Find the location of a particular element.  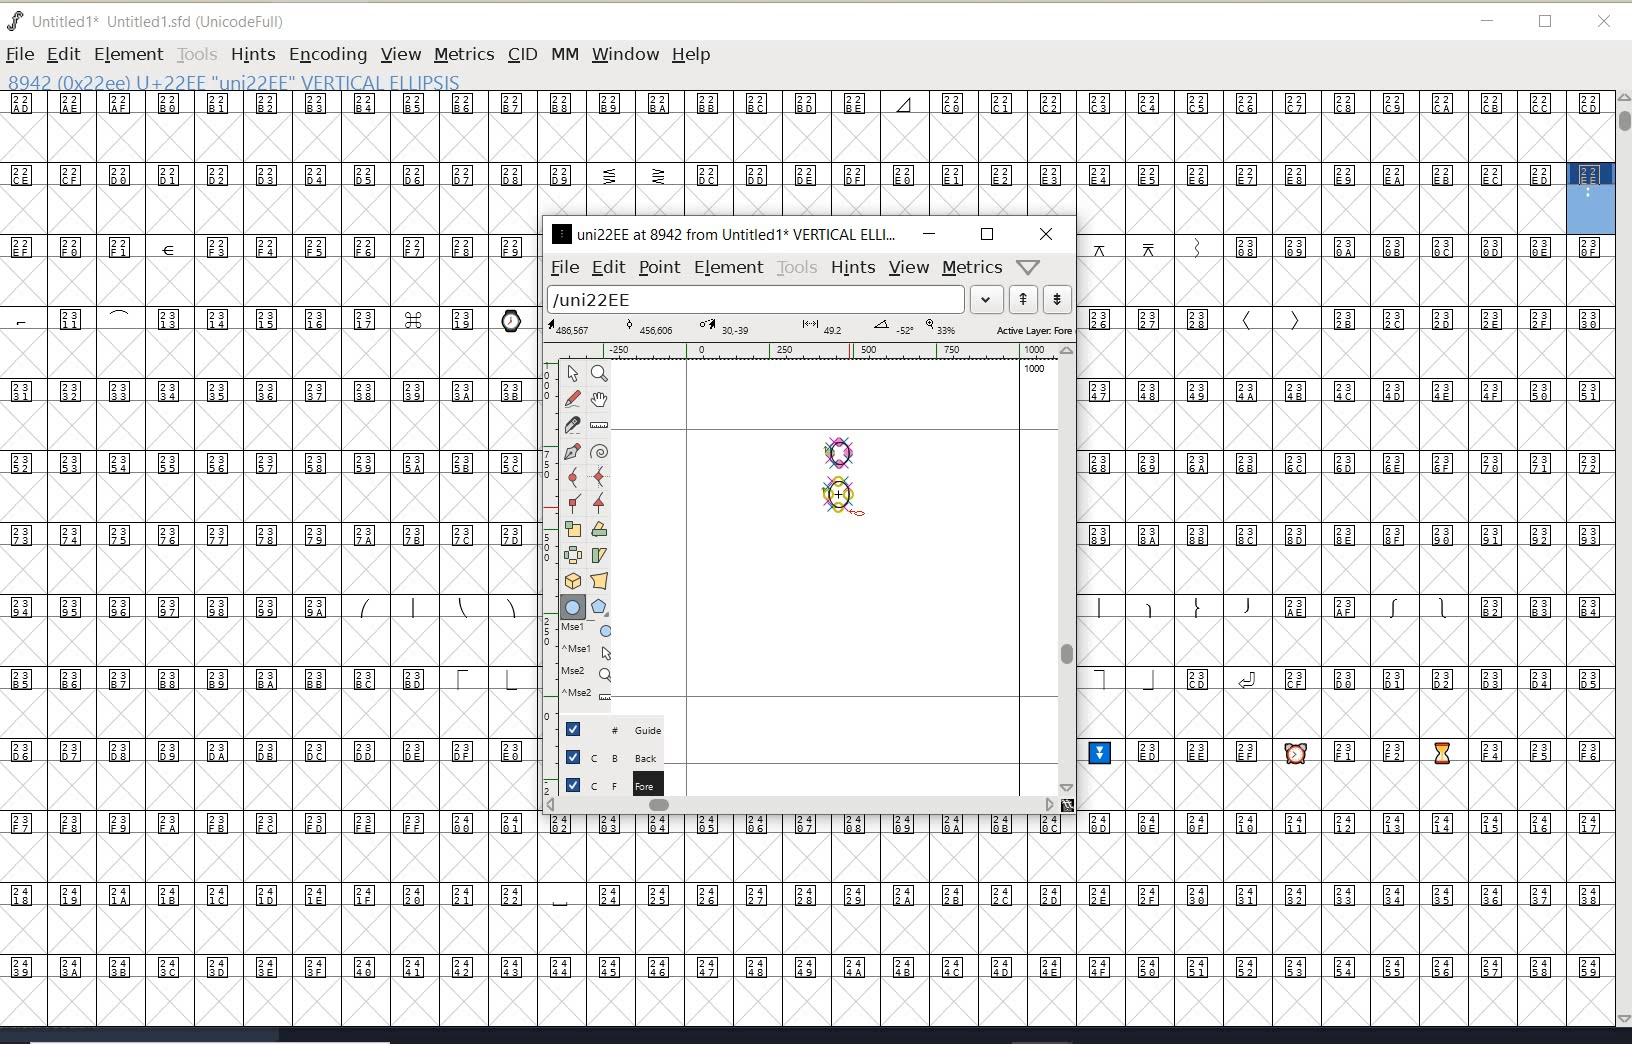

HINTS is located at coordinates (252, 55).